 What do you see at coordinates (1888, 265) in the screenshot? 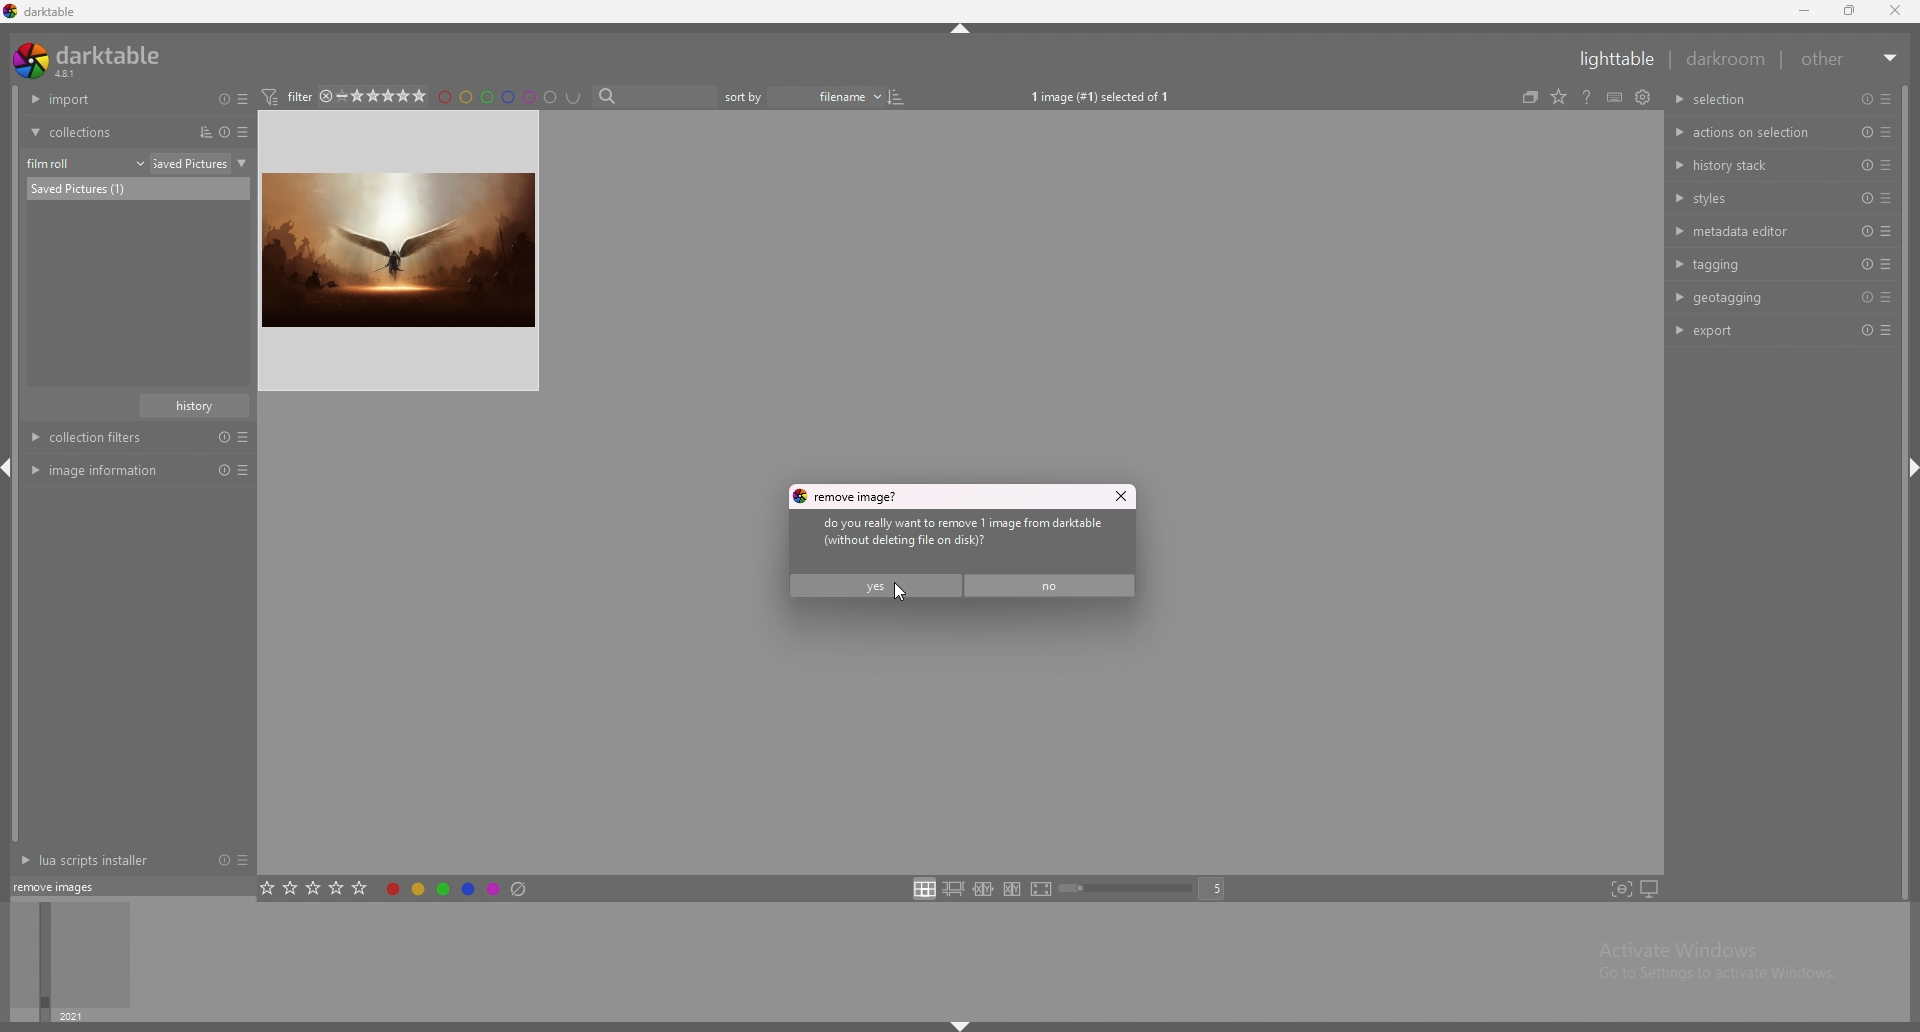
I see `` at bounding box center [1888, 265].